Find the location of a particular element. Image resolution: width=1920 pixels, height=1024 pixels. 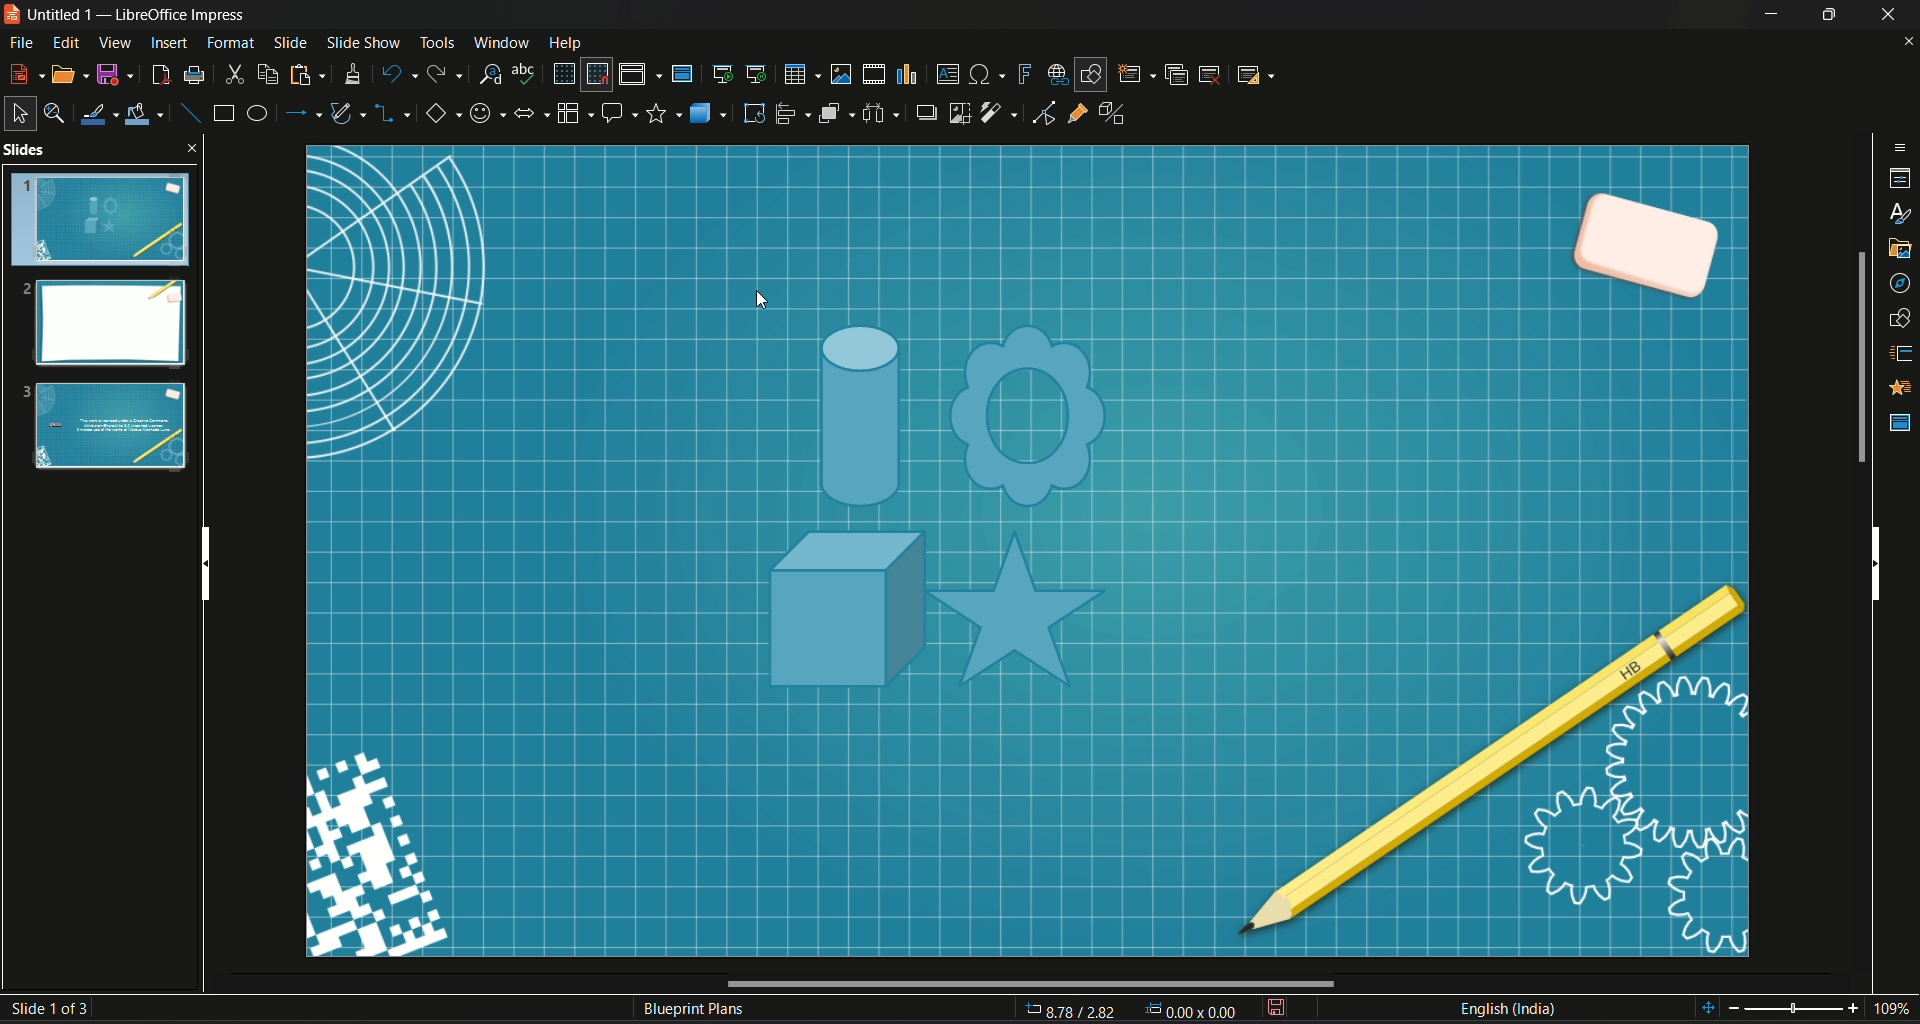

Page Dimensions is located at coordinates (1133, 1011).